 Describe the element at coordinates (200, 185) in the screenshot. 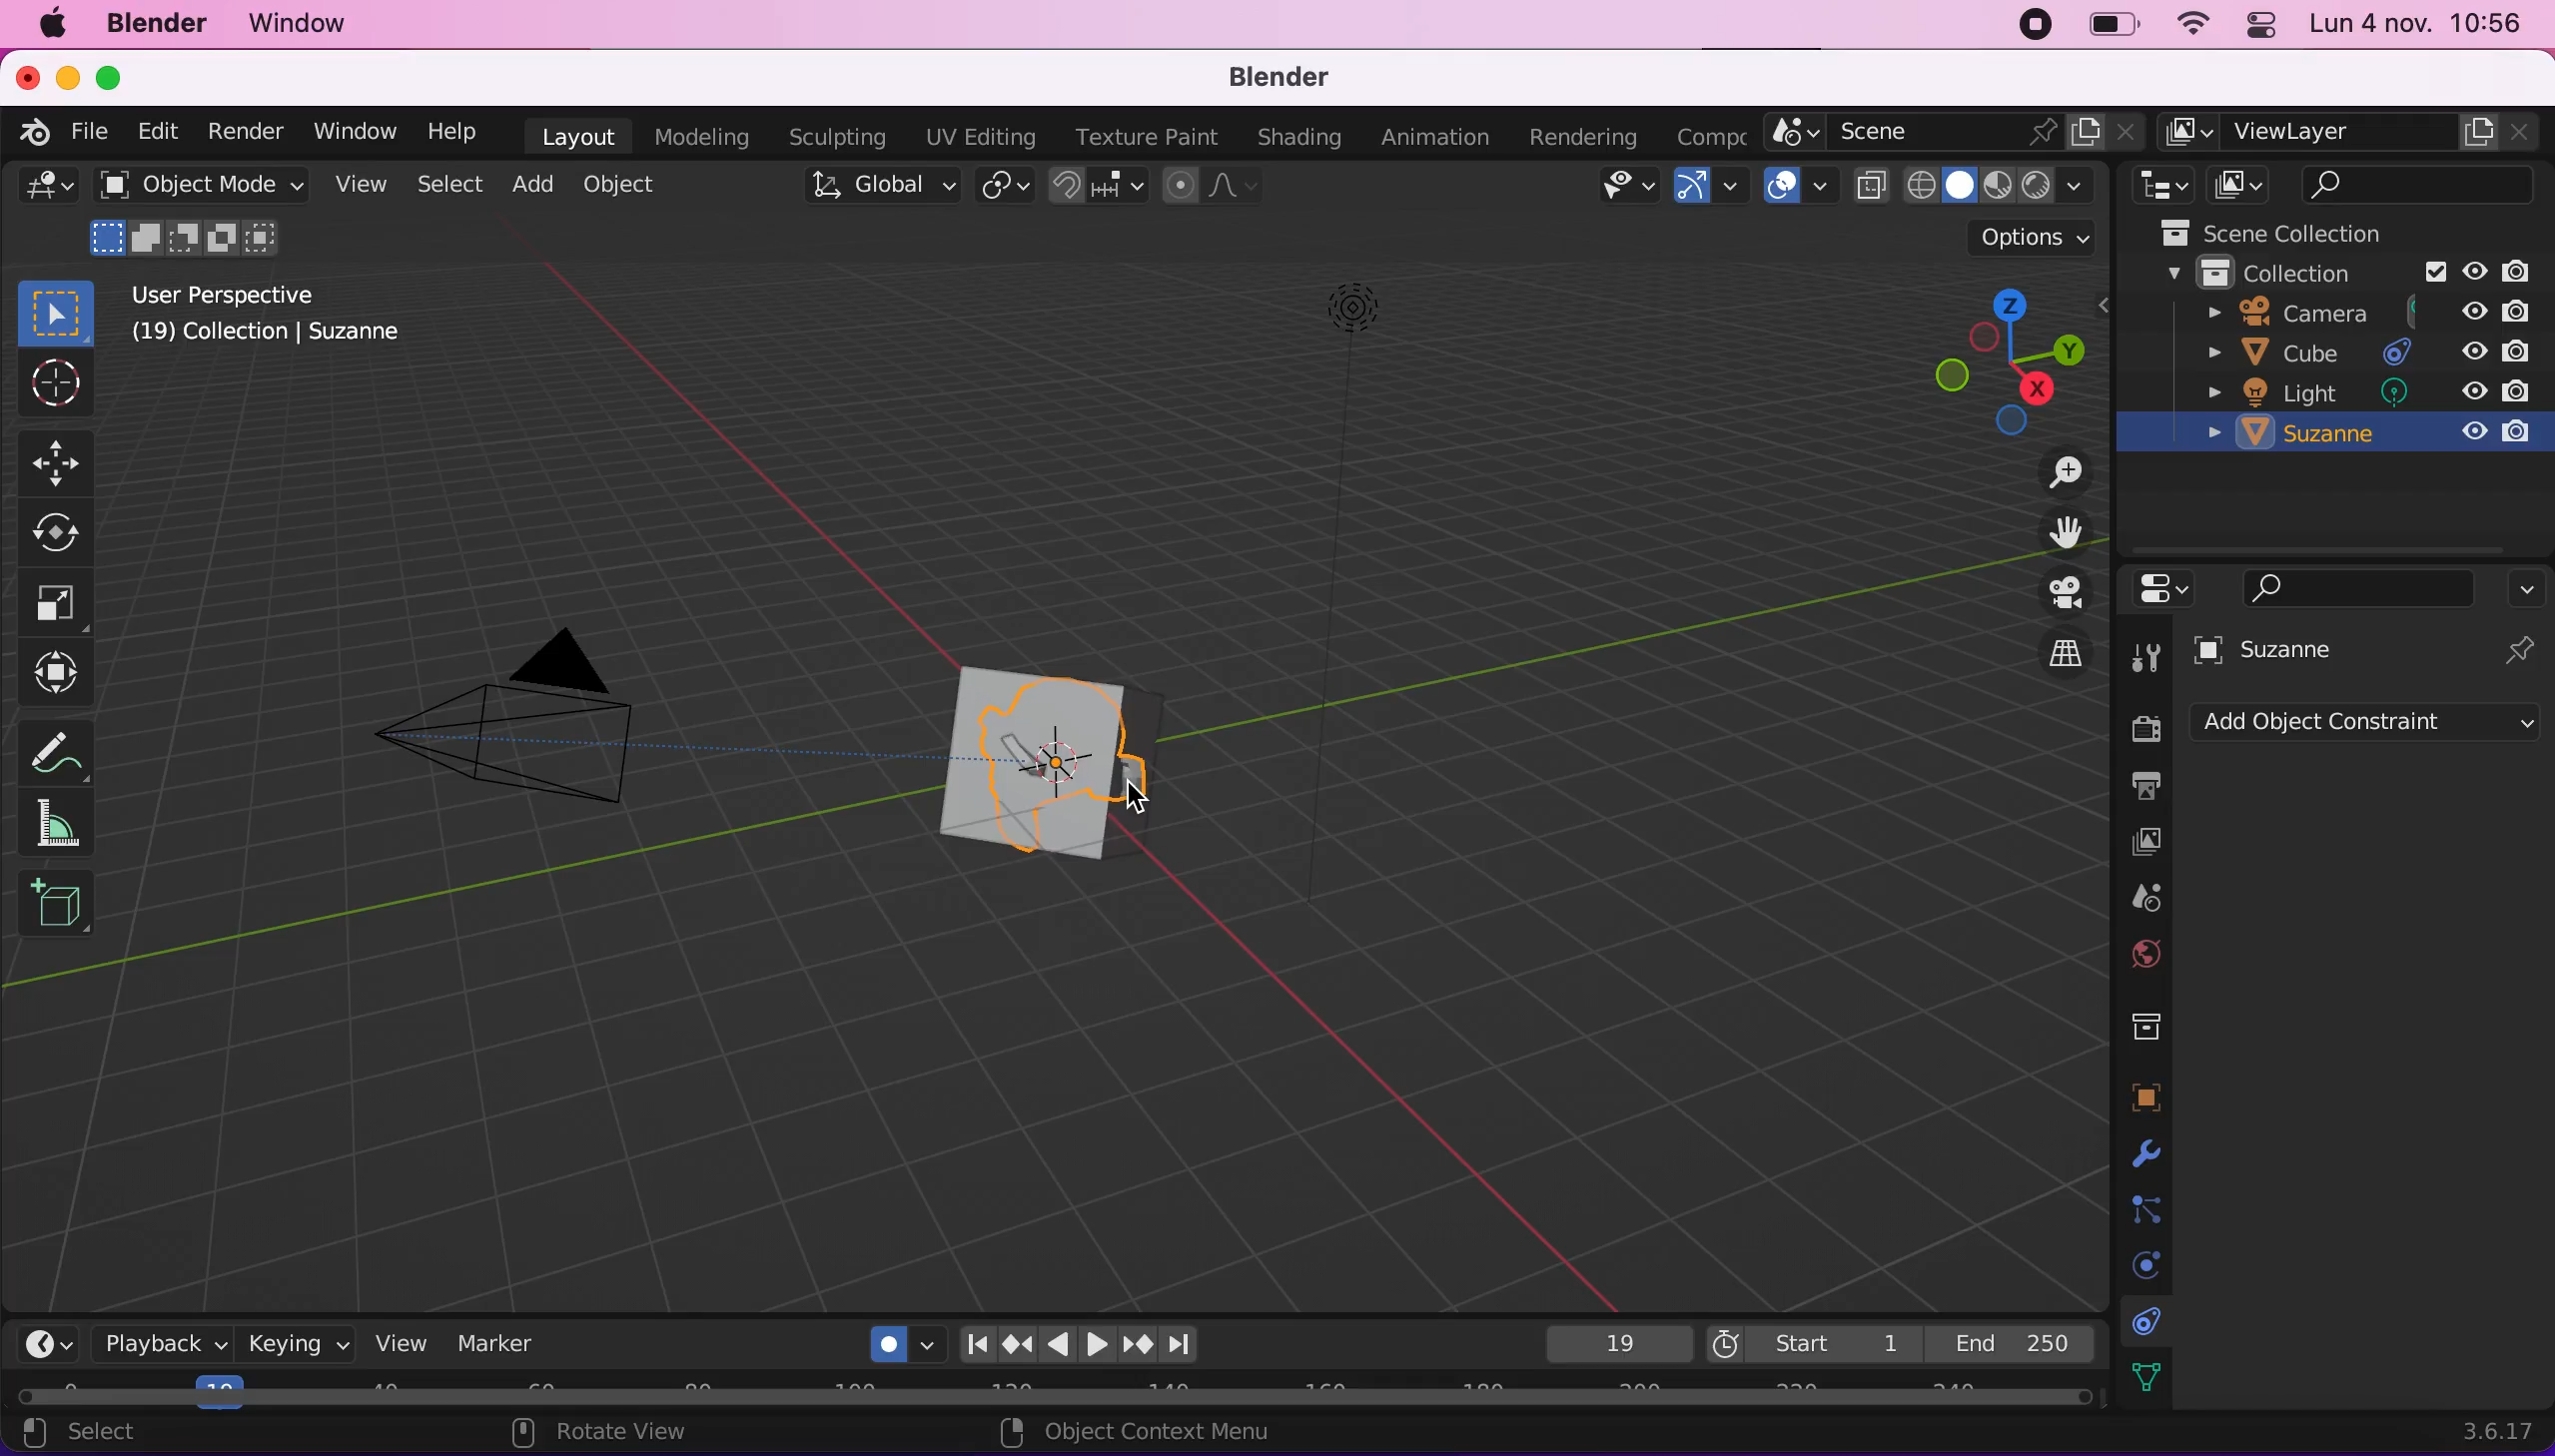

I see `object mode` at that location.